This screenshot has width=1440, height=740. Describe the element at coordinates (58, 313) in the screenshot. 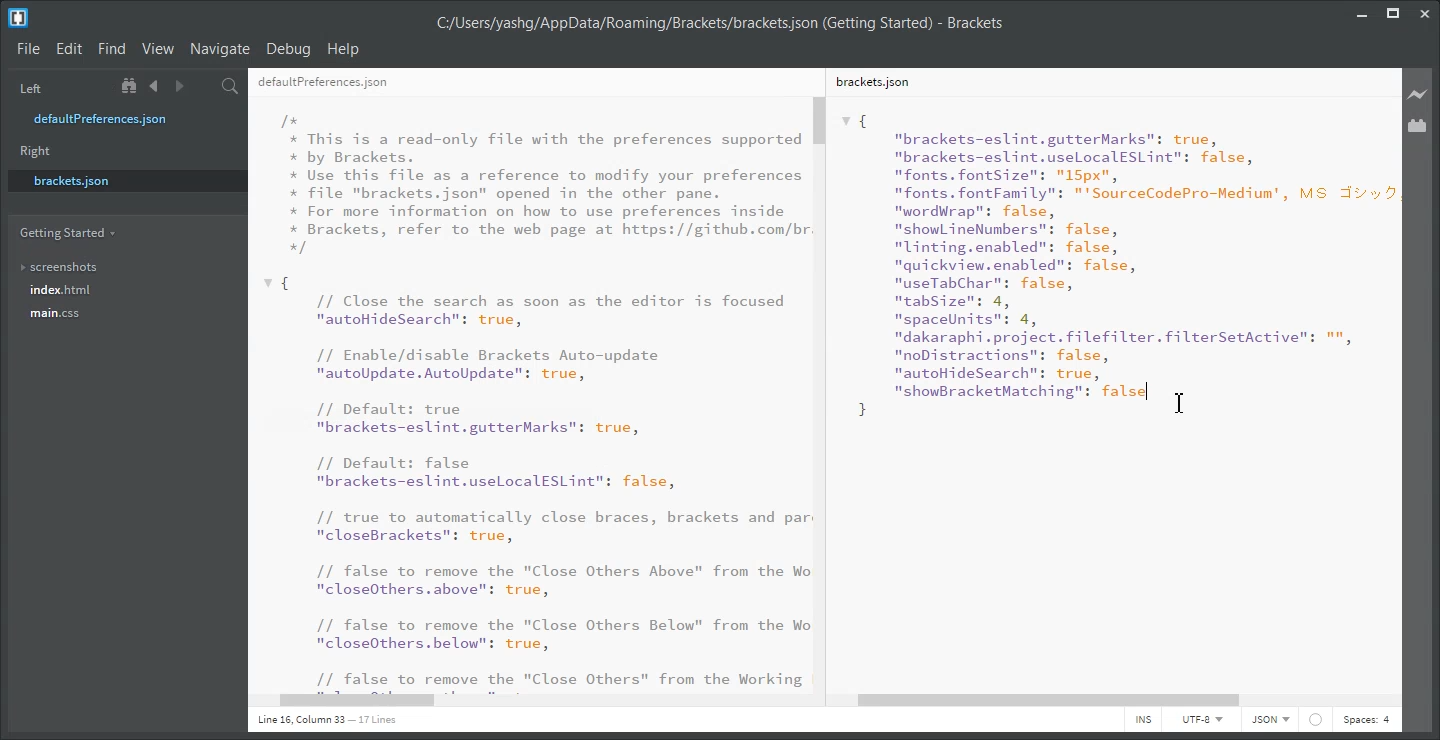

I see `main.css` at that location.